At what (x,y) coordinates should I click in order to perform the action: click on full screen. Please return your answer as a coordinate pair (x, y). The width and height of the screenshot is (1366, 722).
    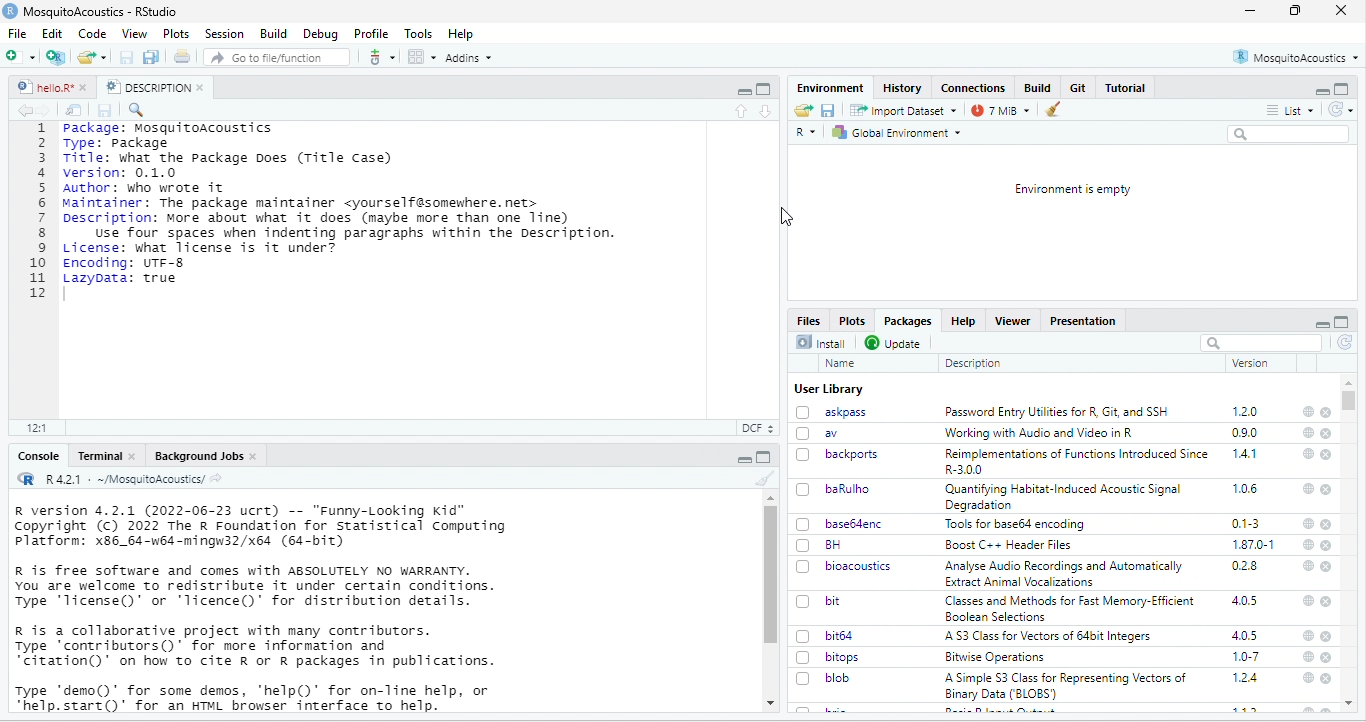
    Looking at the image, I should click on (1294, 10).